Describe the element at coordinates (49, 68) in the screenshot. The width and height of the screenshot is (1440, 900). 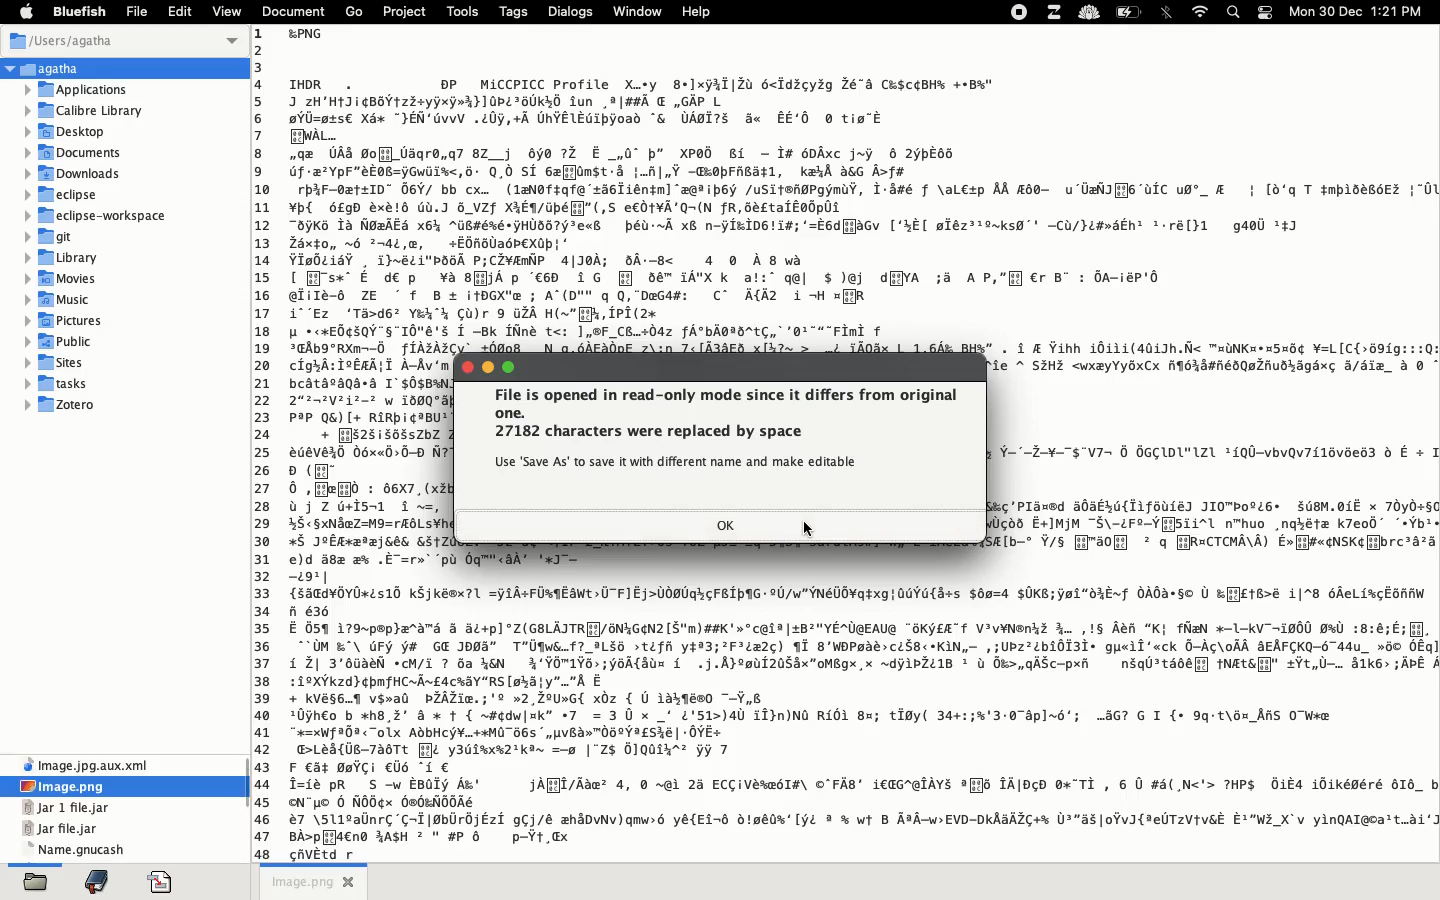
I see `Agatha` at that location.